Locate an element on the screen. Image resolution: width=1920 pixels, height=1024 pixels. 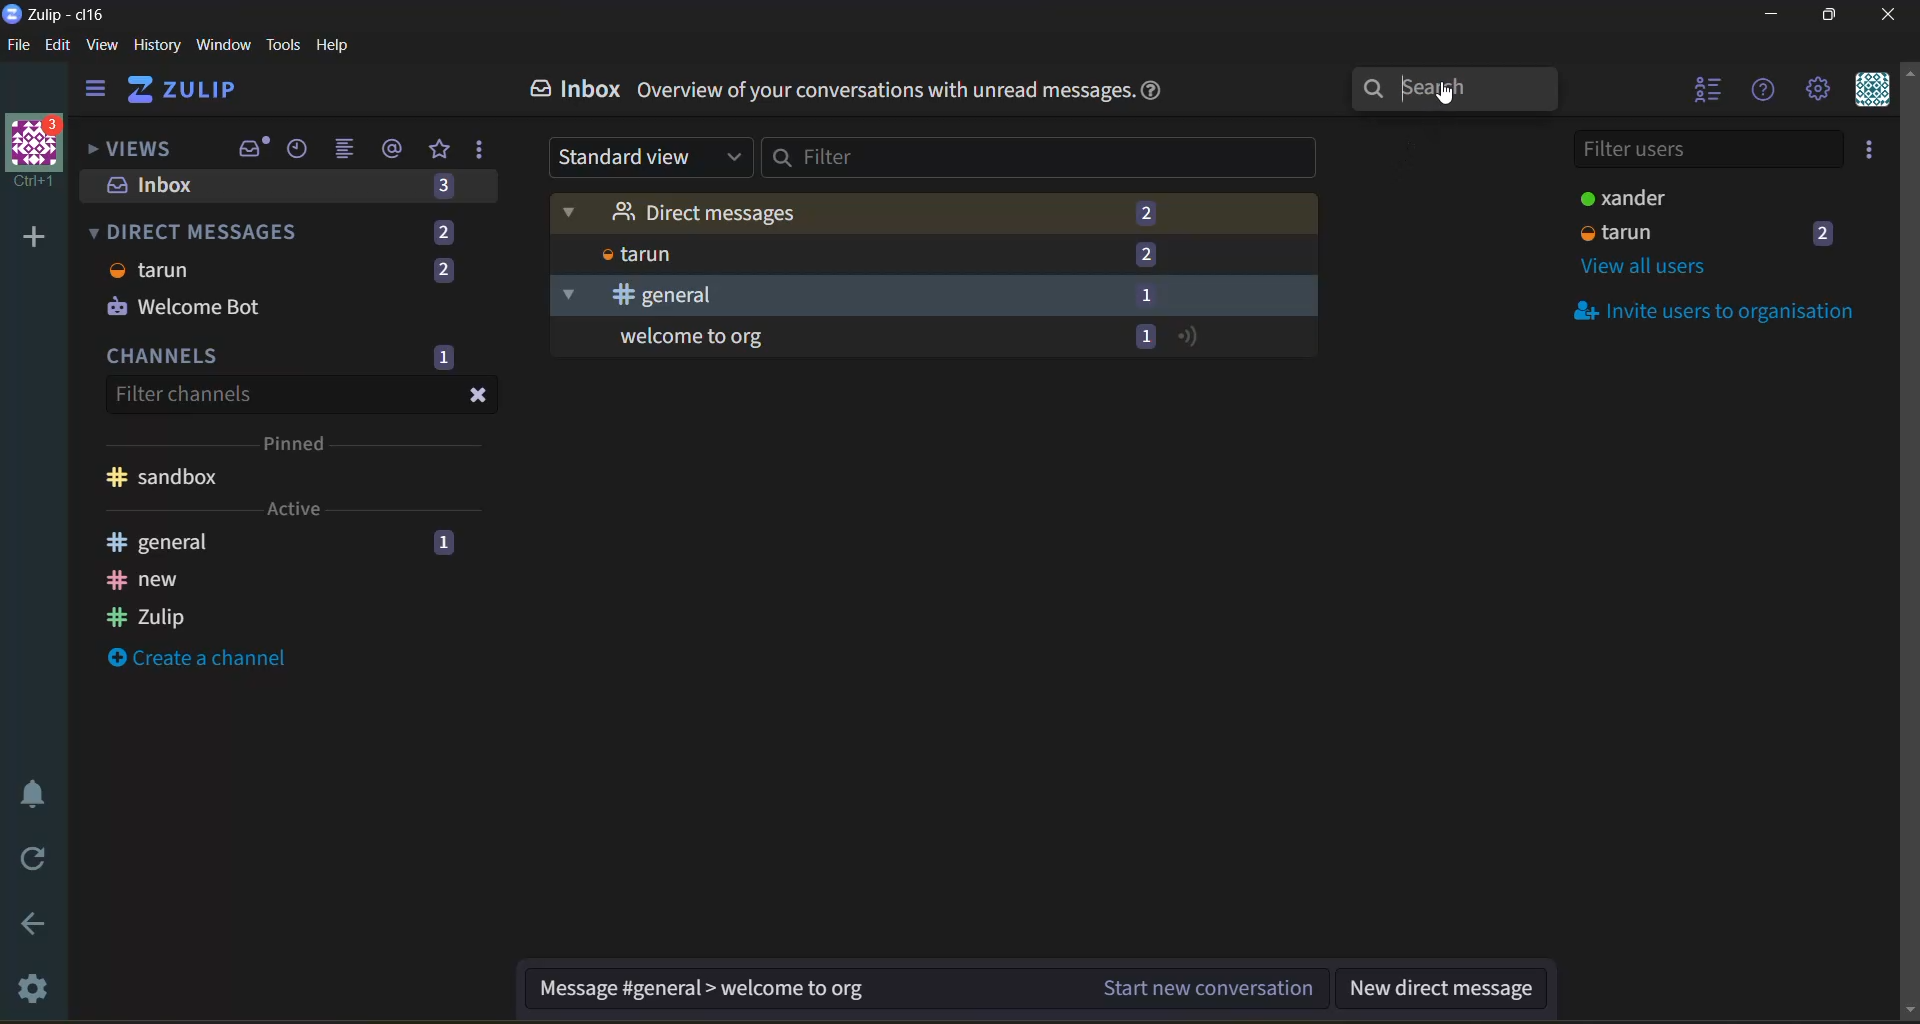
3 is located at coordinates (444, 189).